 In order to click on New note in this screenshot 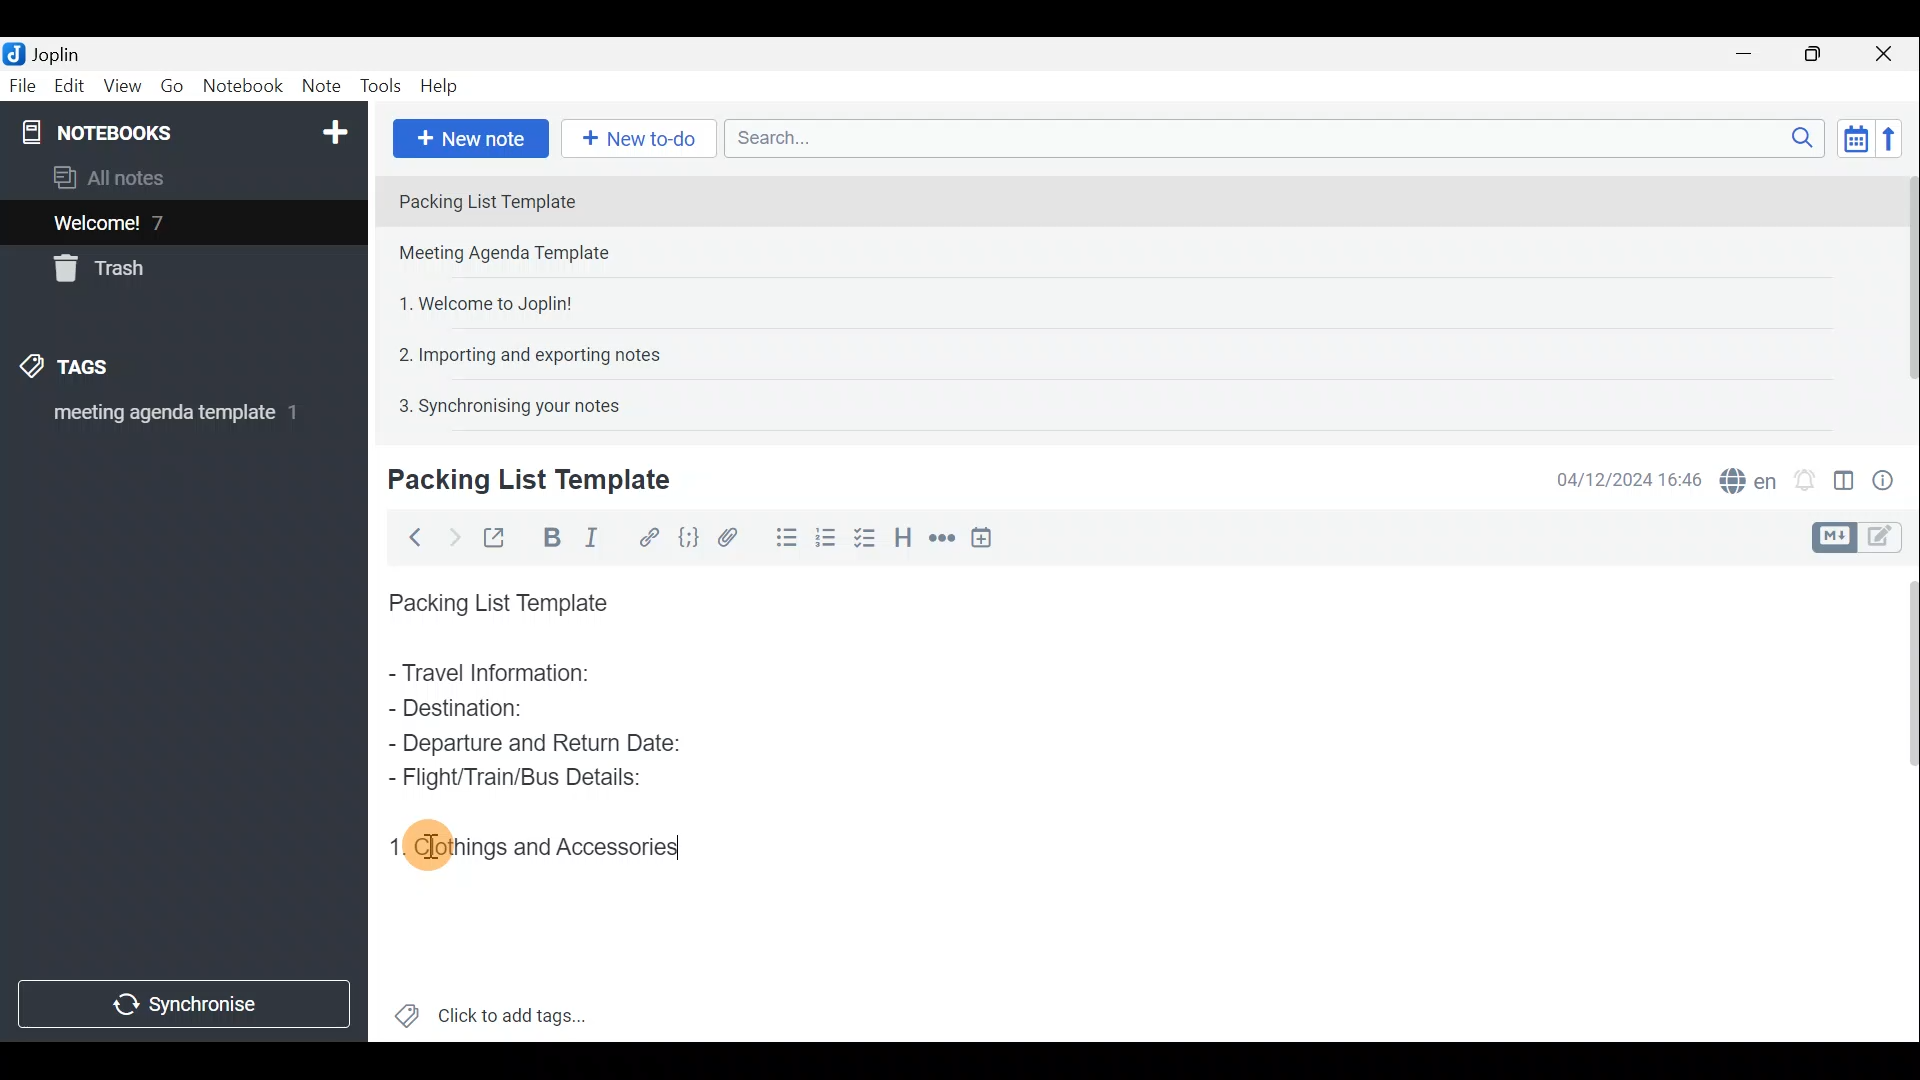, I will do `click(469, 136)`.